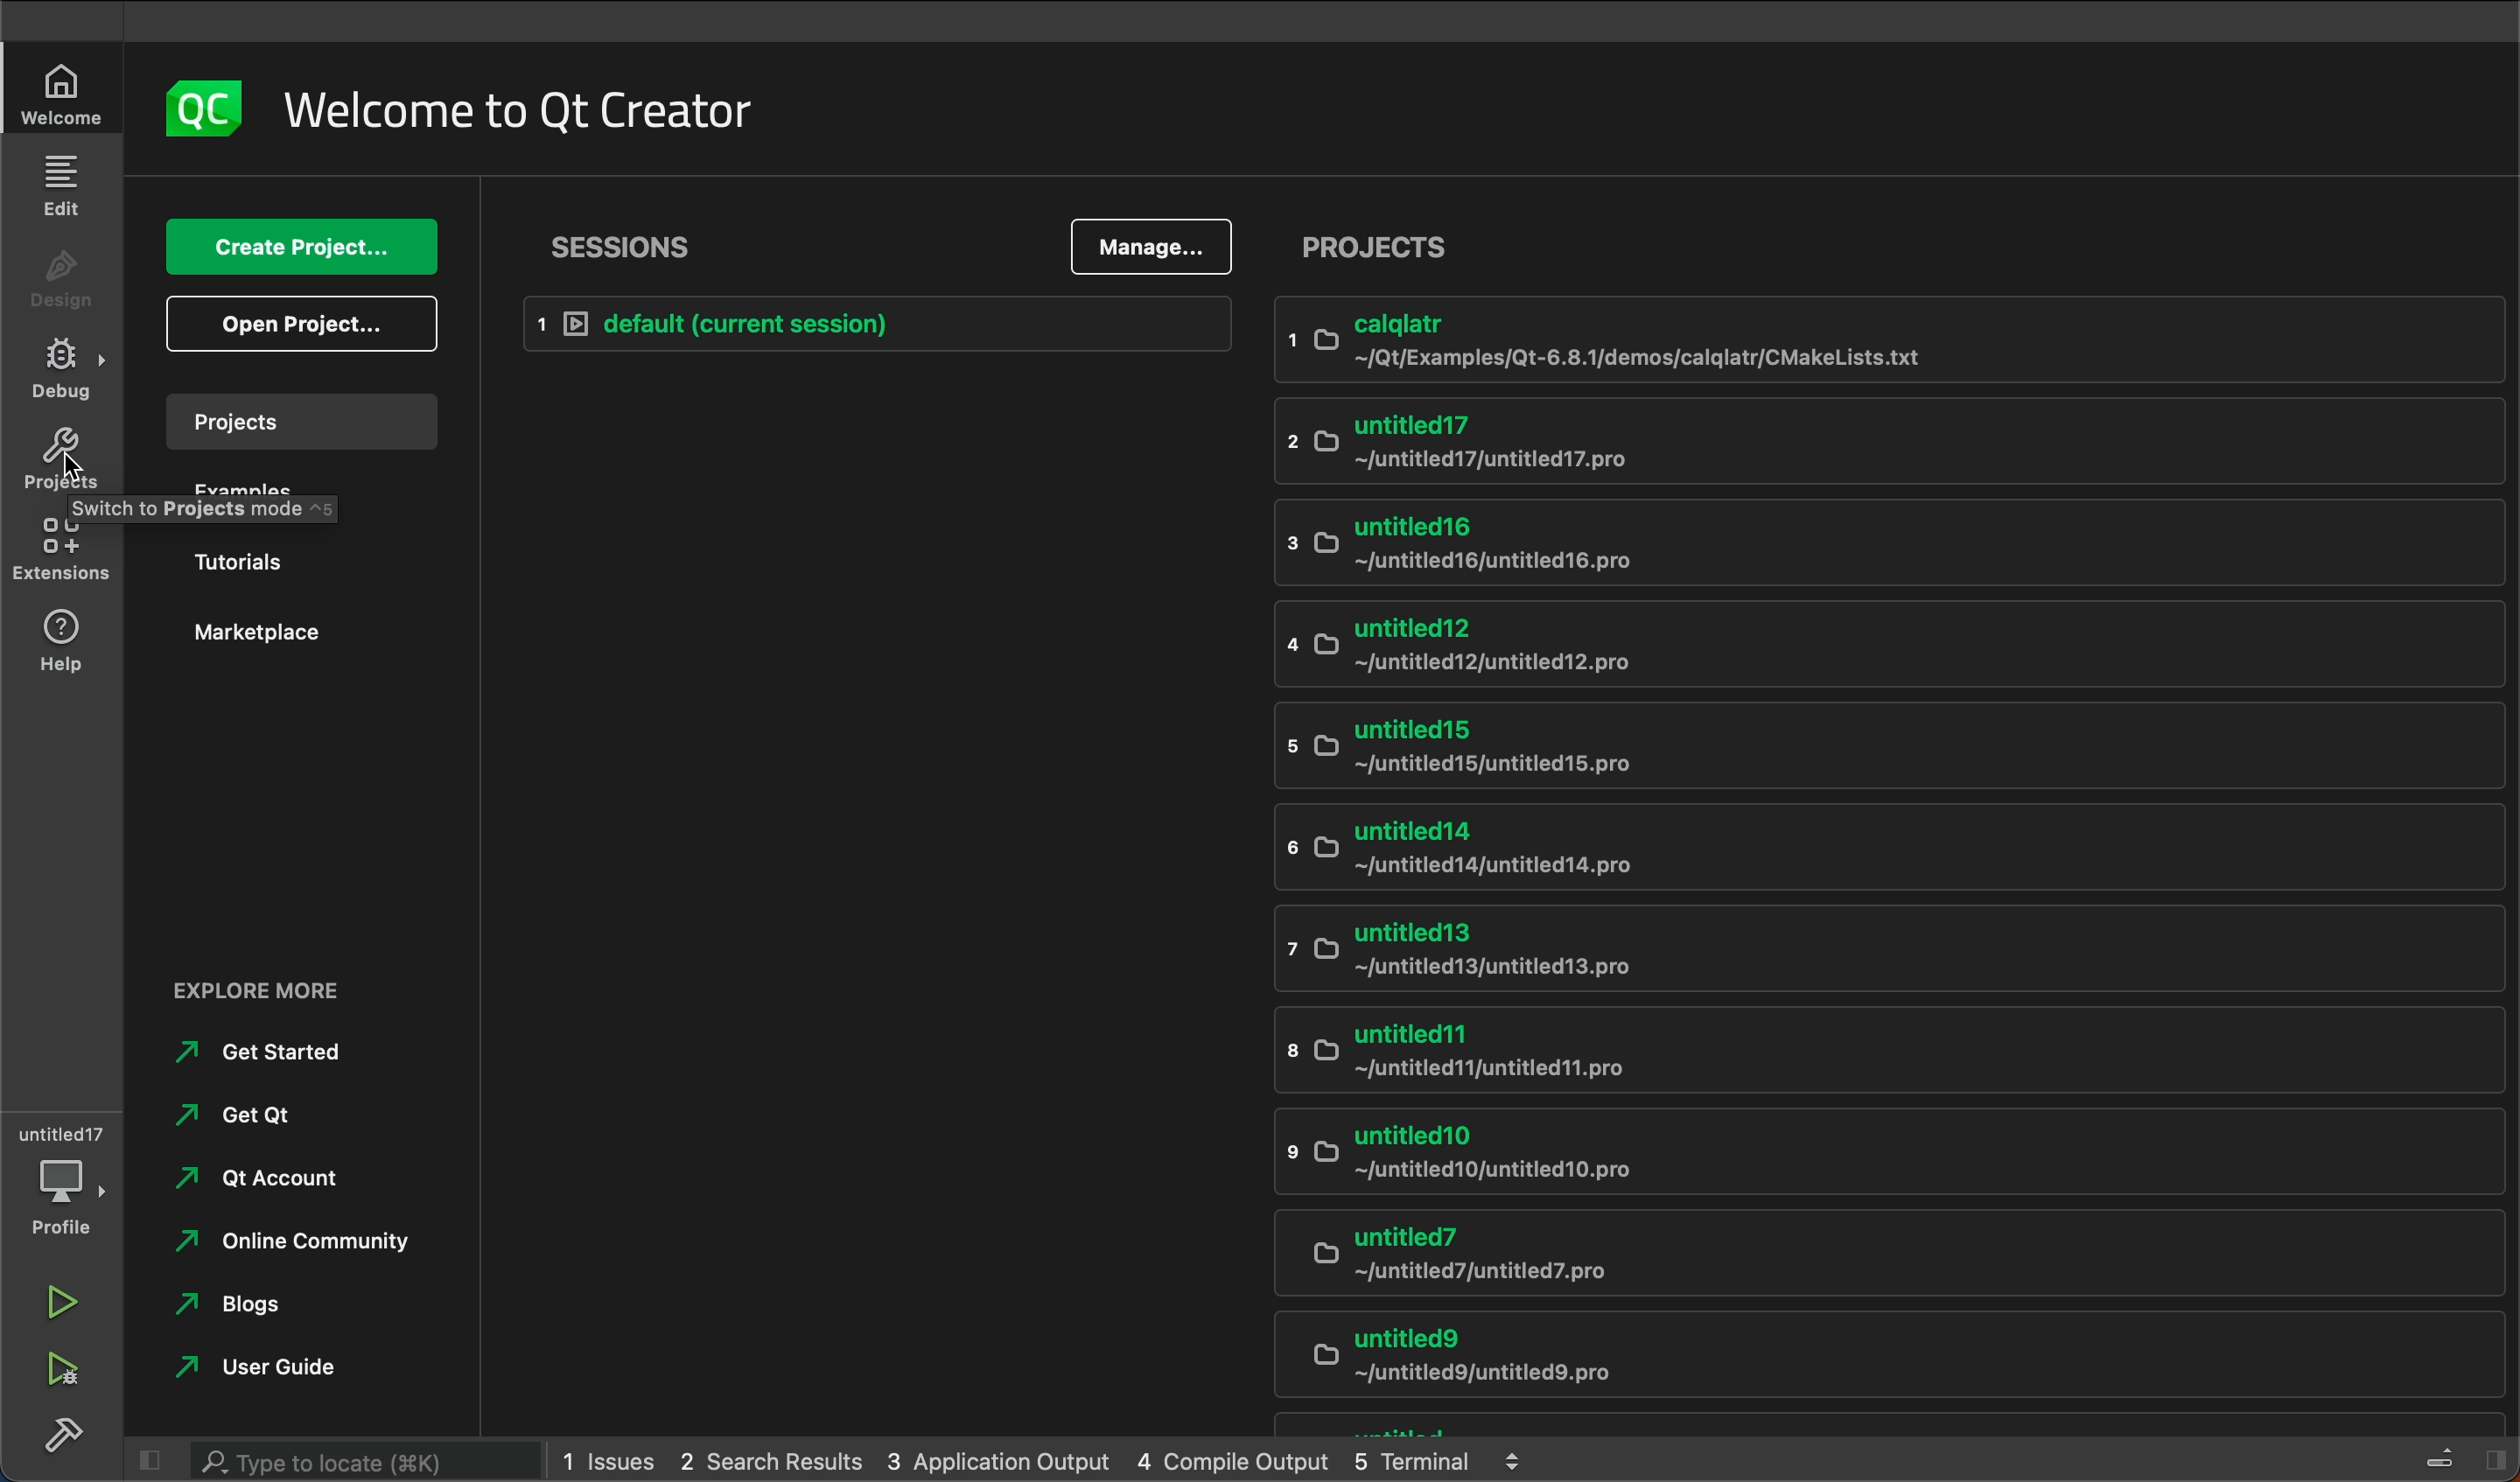 The height and width of the screenshot is (1482, 2520). I want to click on explore more, so click(309, 991).